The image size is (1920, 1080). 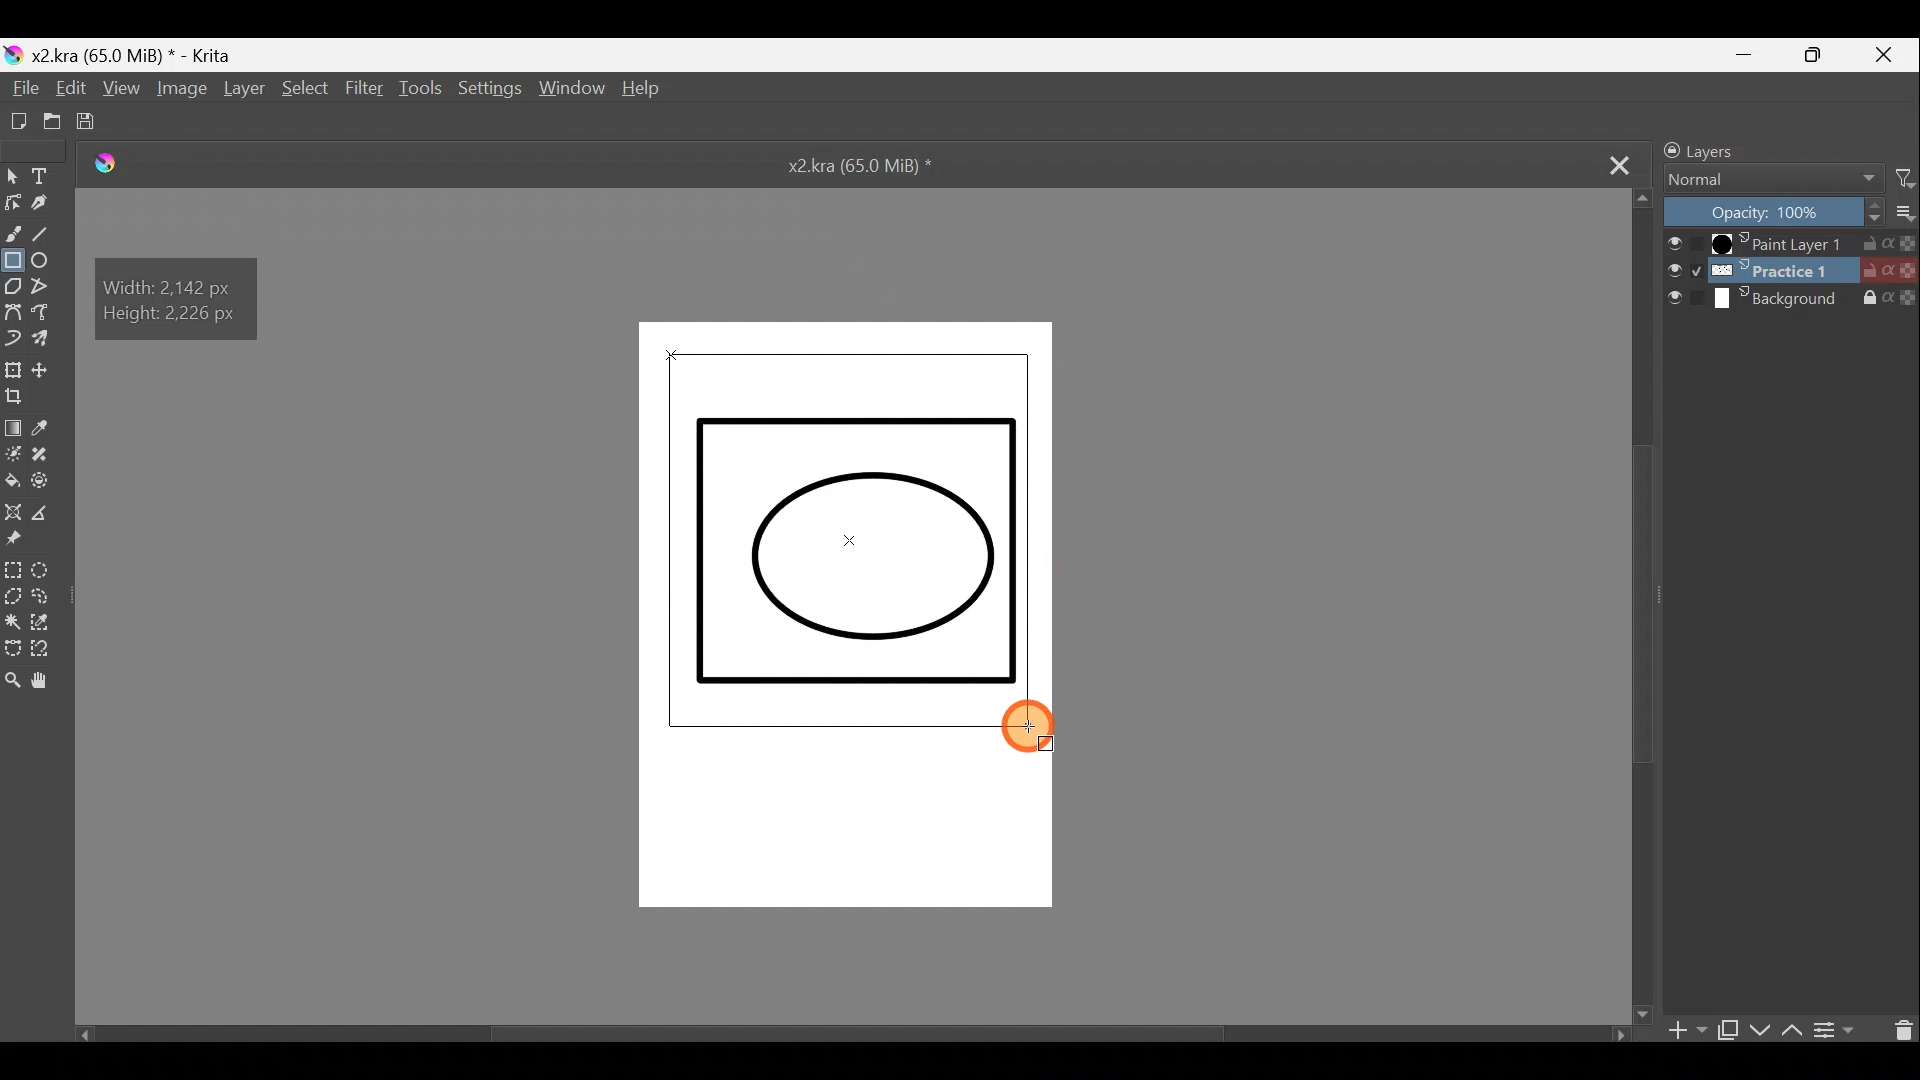 What do you see at coordinates (859, 169) in the screenshot?
I see `x2.kra (65.0 MiB) *` at bounding box center [859, 169].